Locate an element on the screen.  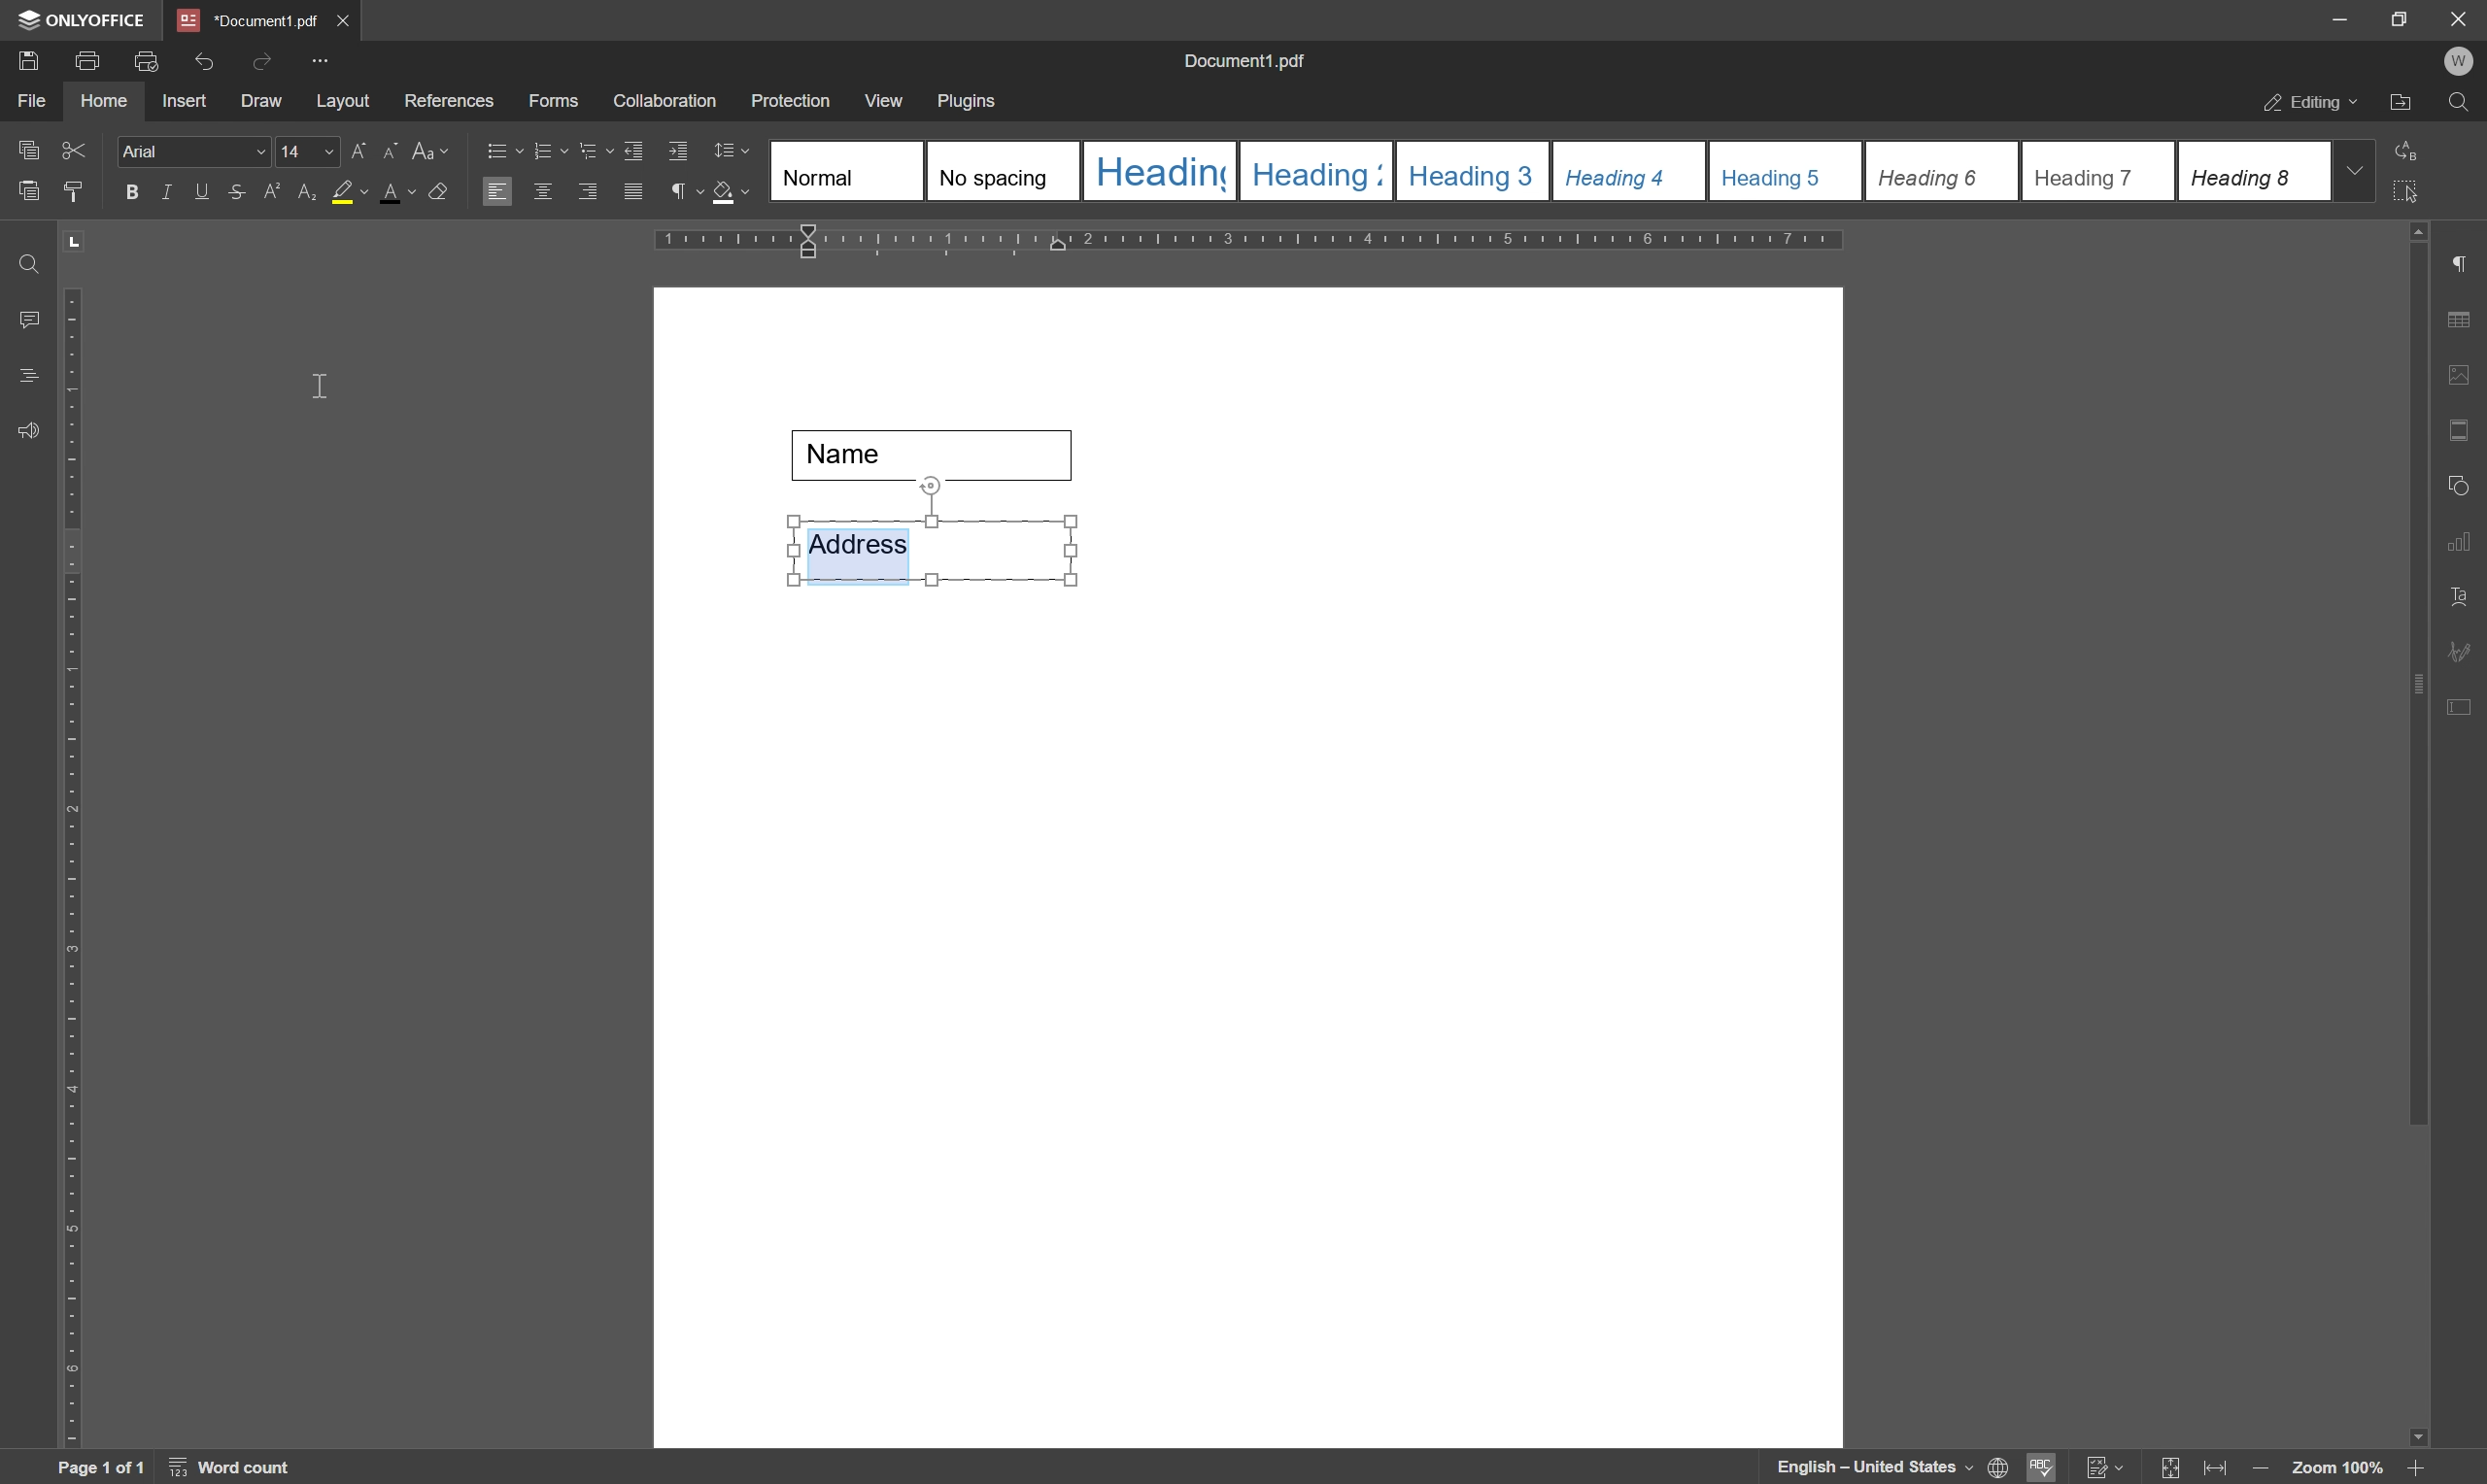
chart settings is located at coordinates (2465, 546).